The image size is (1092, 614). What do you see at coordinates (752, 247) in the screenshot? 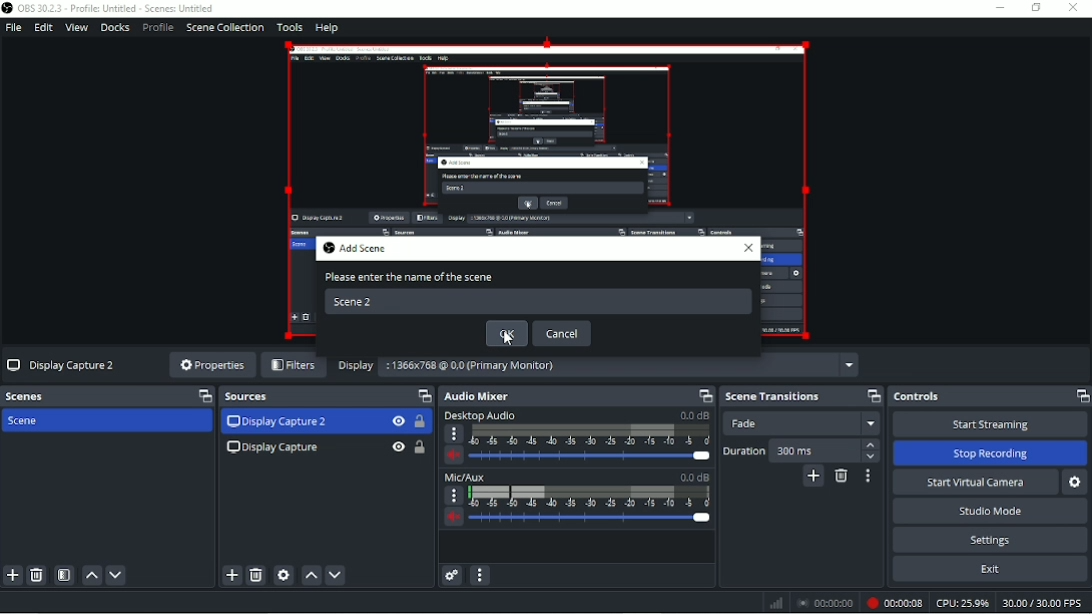
I see `close` at bounding box center [752, 247].